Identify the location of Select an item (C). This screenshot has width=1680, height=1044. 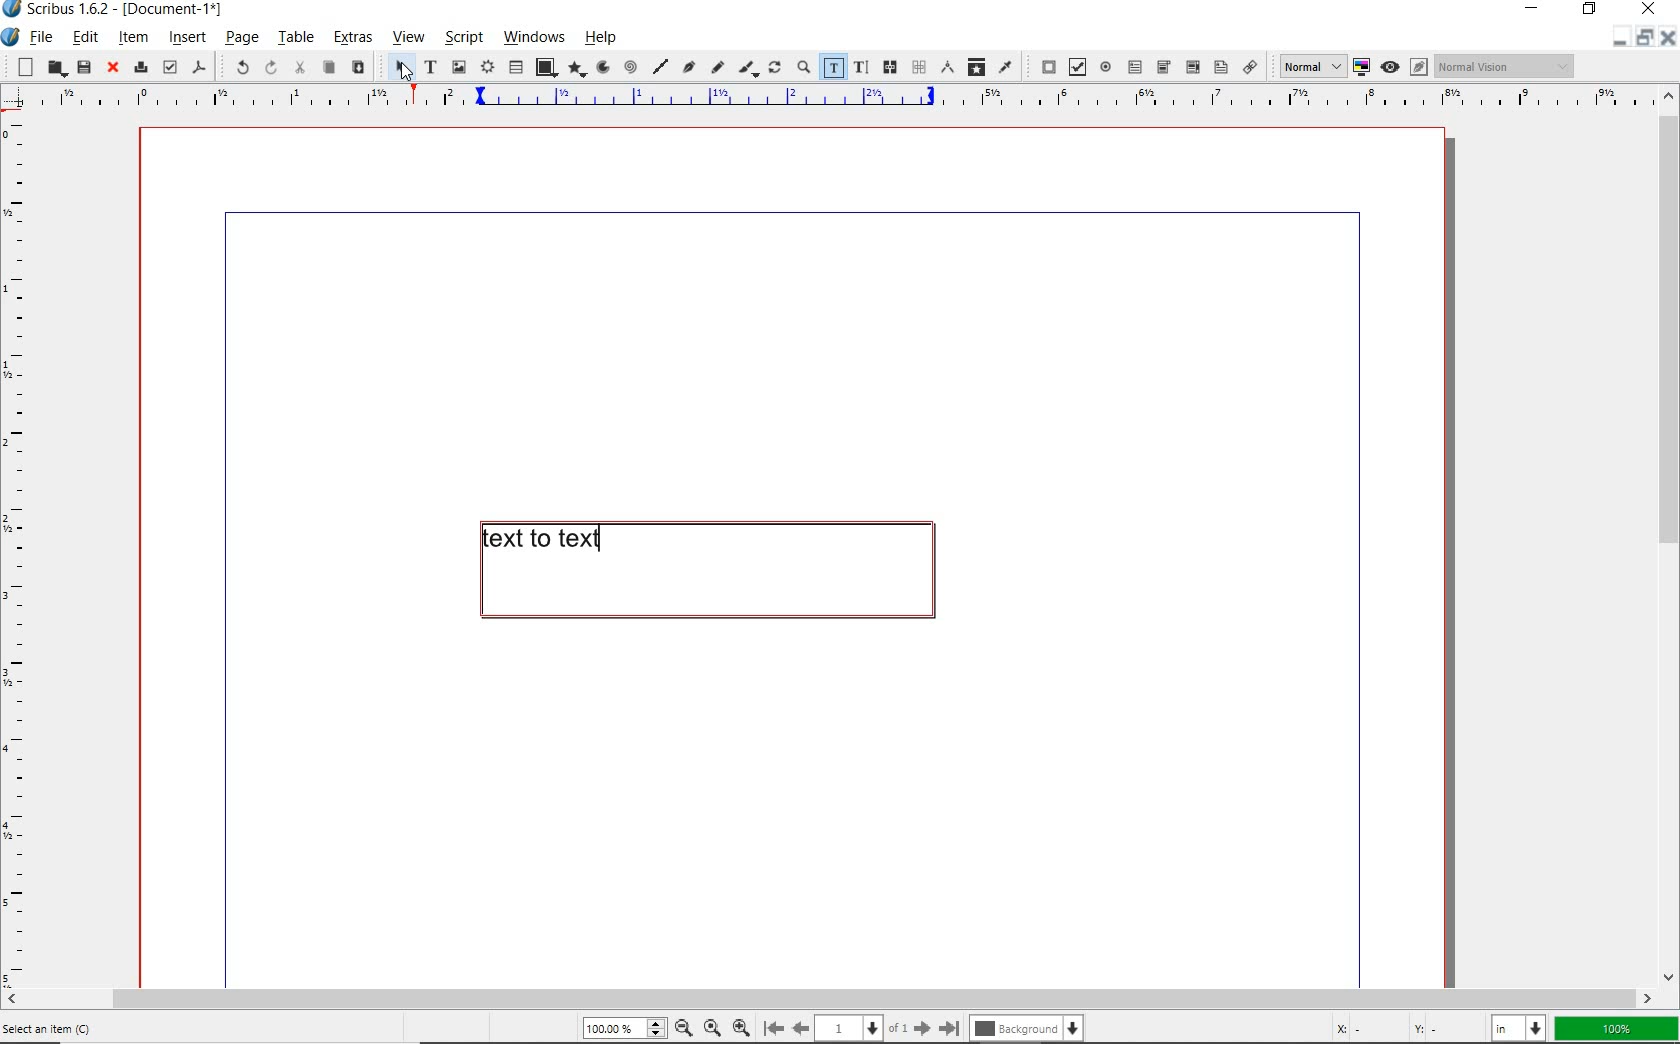
(52, 1028).